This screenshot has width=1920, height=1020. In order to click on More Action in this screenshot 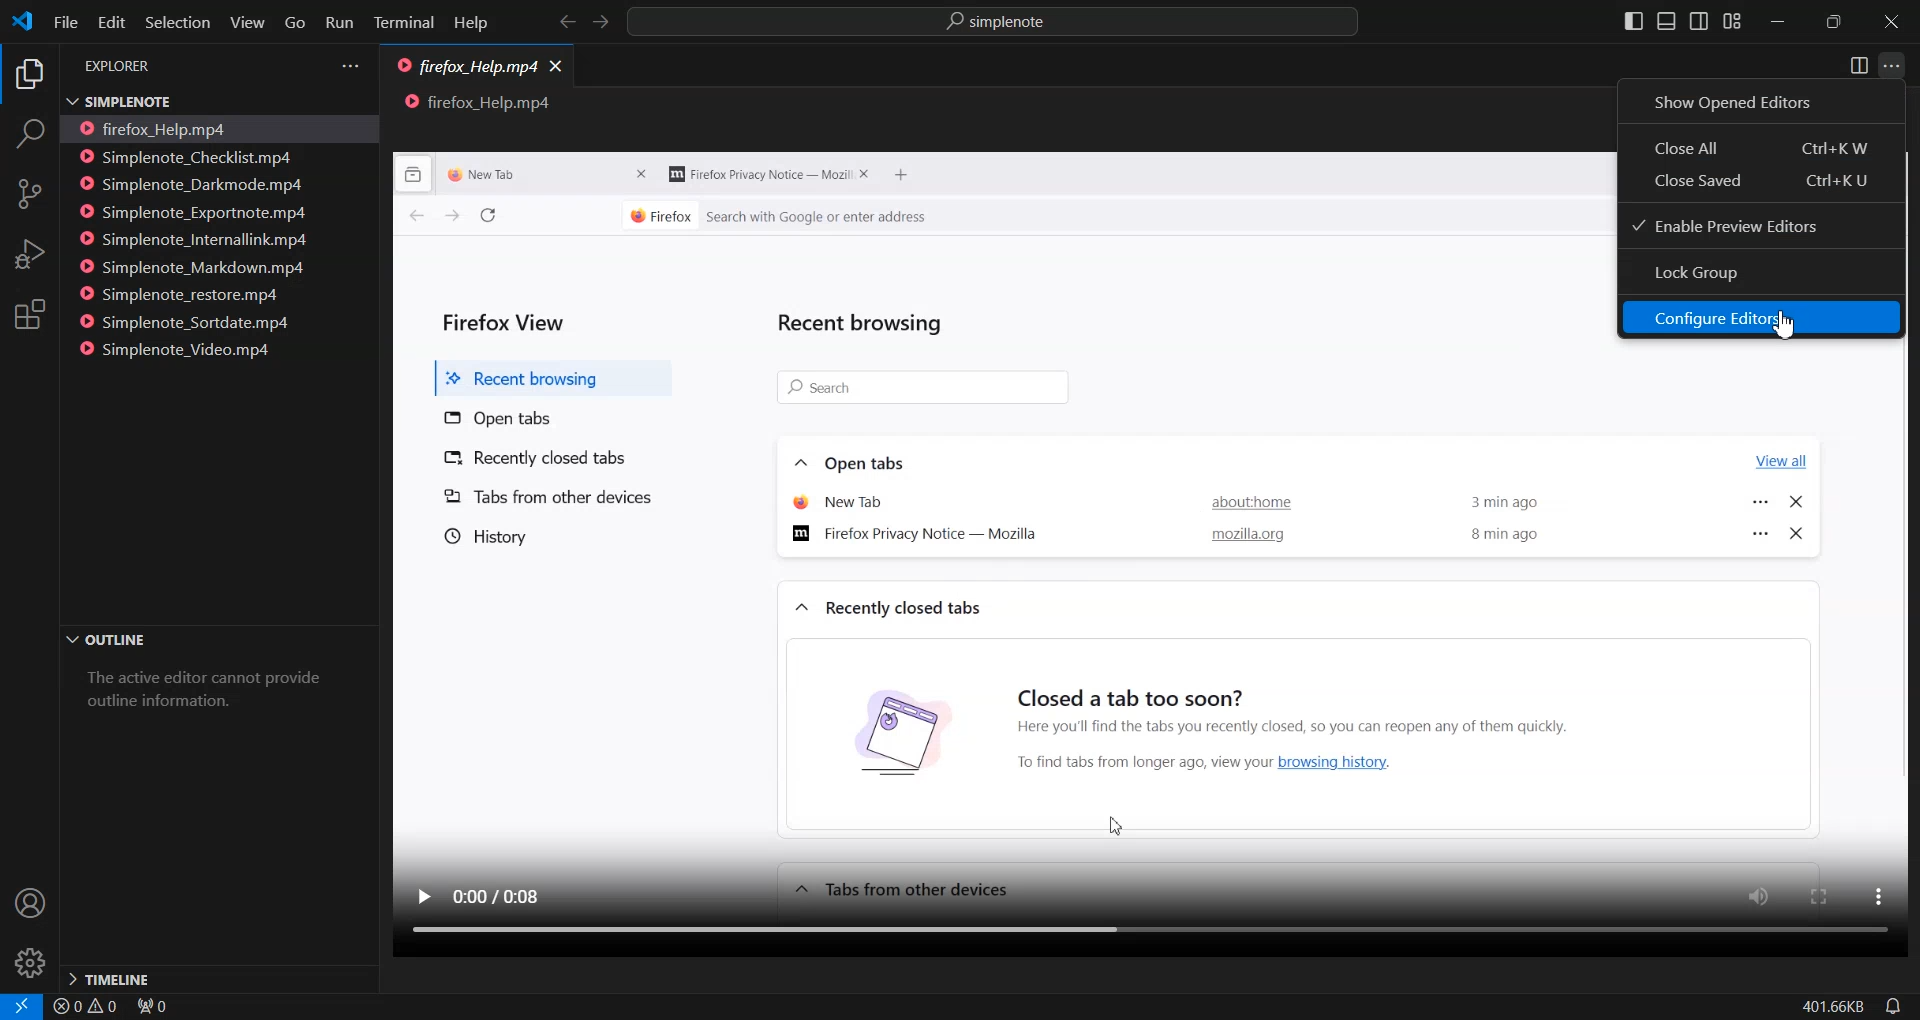, I will do `click(1891, 66)`.